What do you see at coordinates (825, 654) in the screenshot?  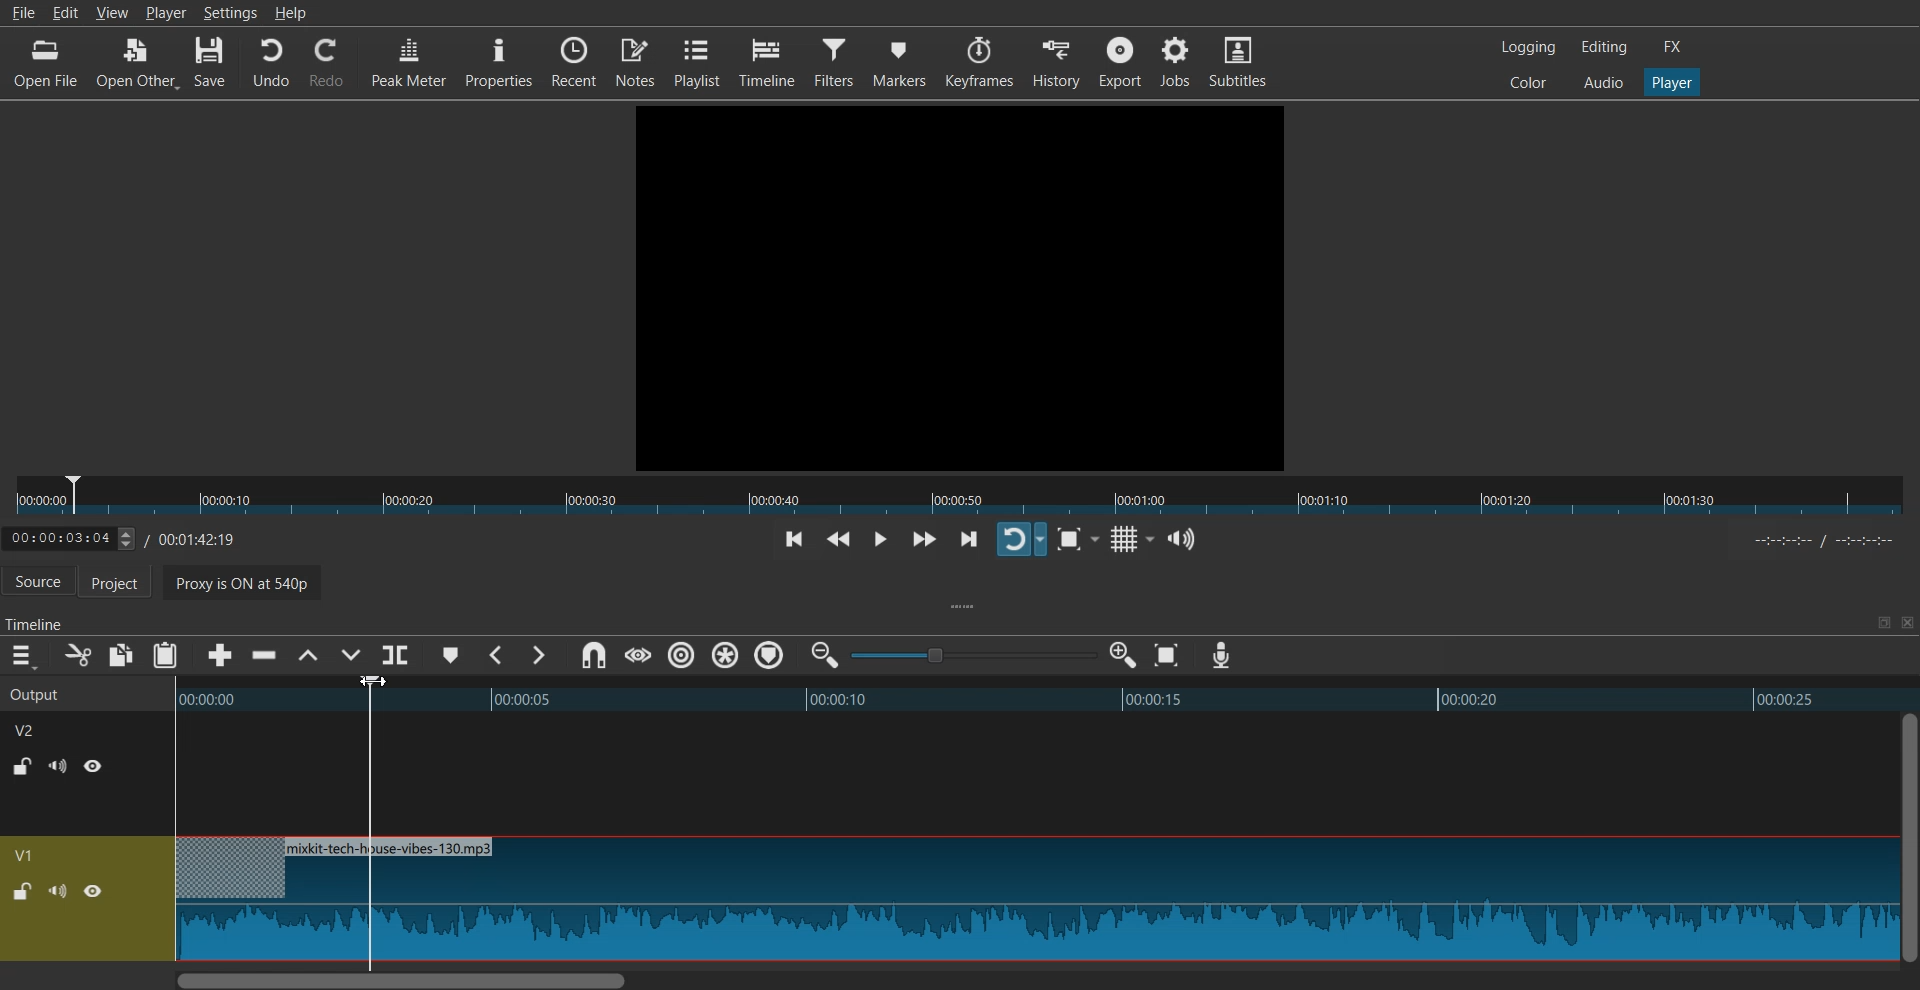 I see `Zoom timeline out` at bounding box center [825, 654].